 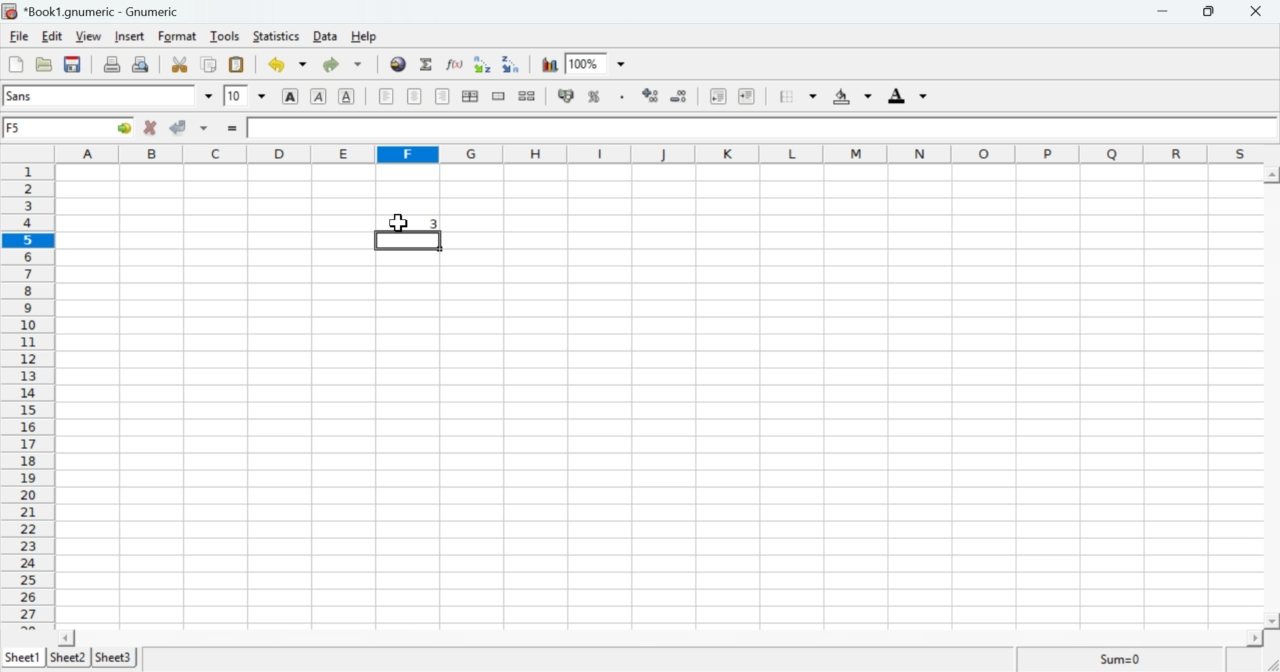 What do you see at coordinates (110, 64) in the screenshot?
I see `Print` at bounding box center [110, 64].